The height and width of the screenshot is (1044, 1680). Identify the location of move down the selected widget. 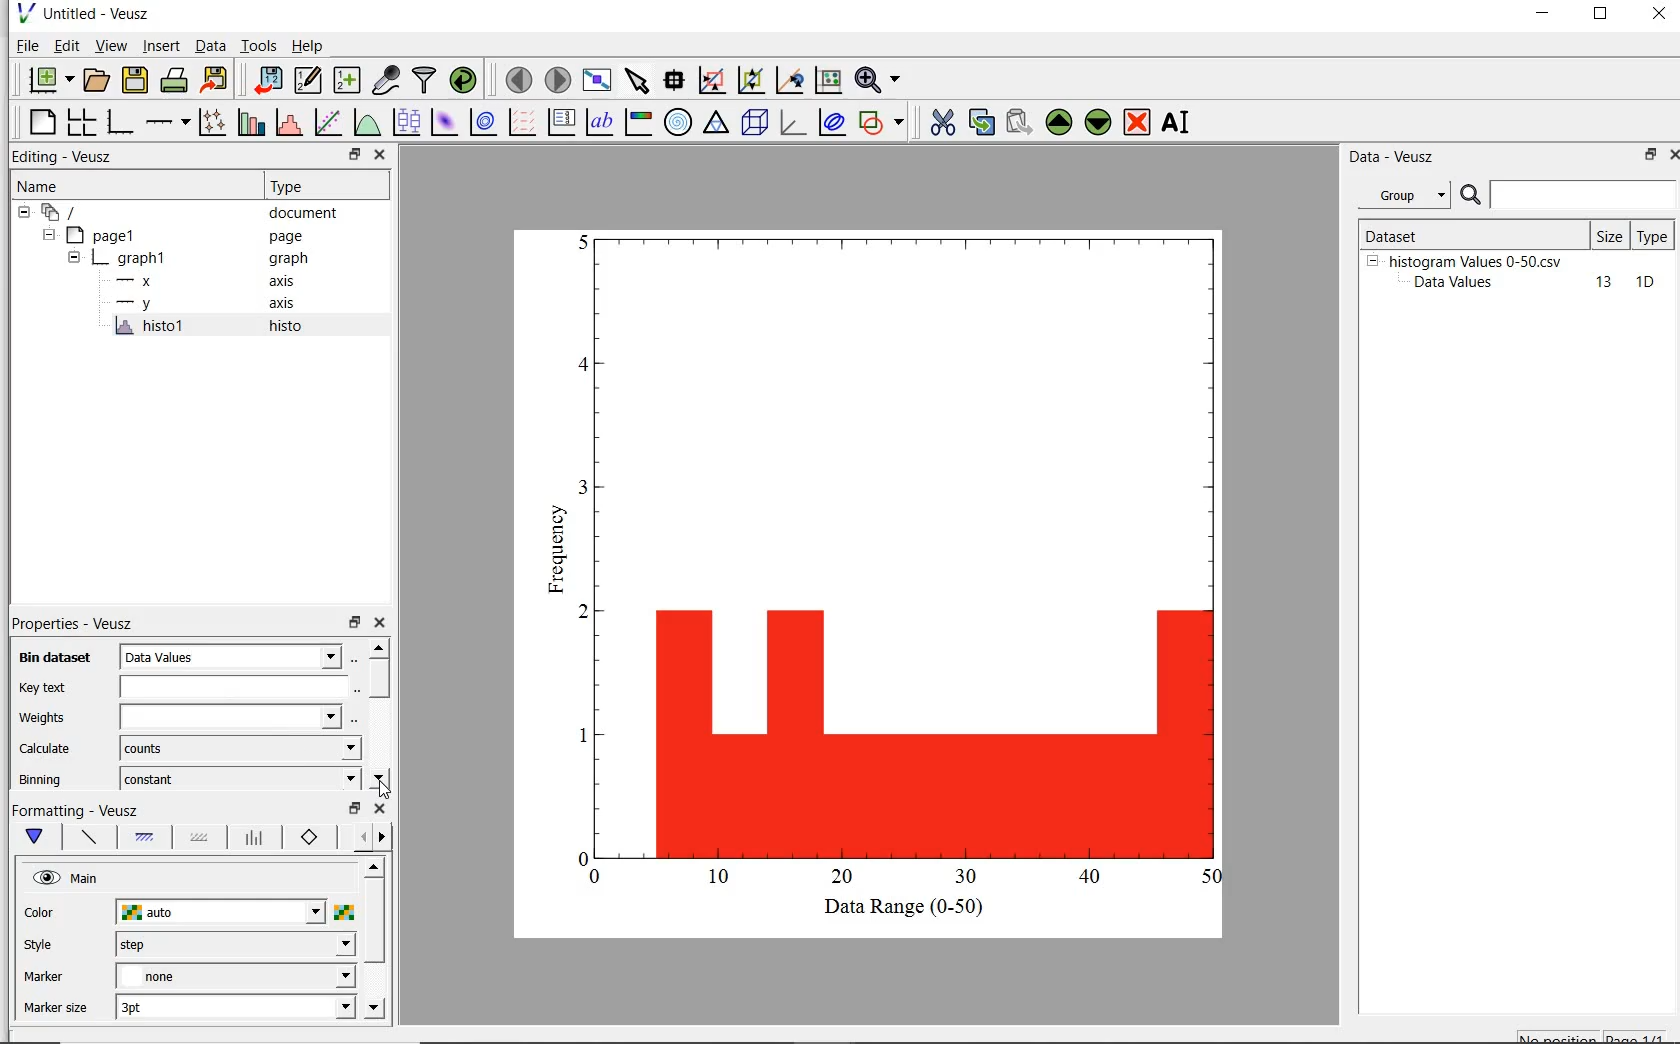
(1098, 125).